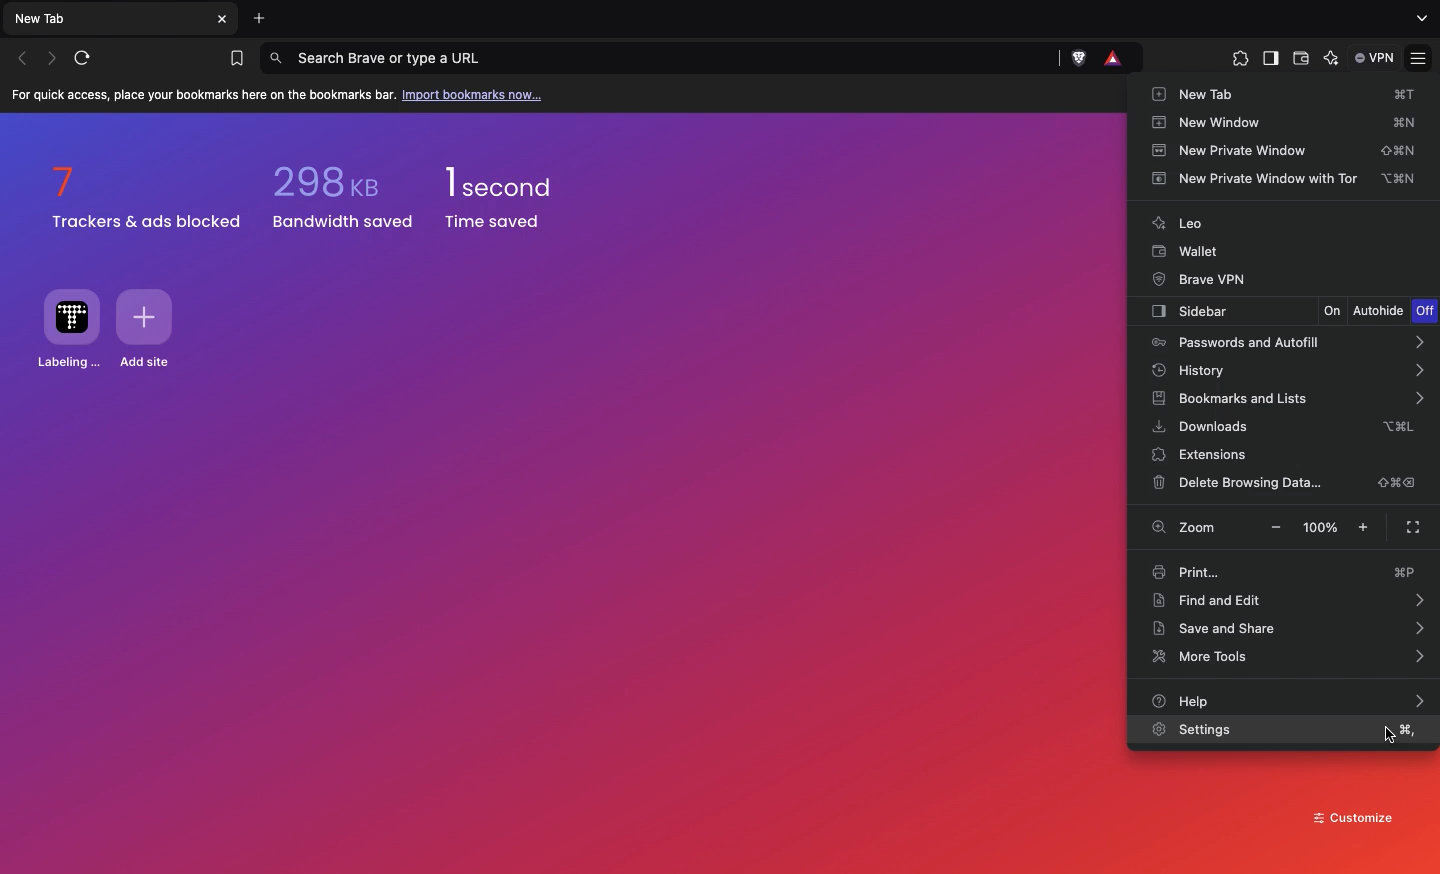  Describe the element at coordinates (260, 18) in the screenshot. I see `Add new tab` at that location.